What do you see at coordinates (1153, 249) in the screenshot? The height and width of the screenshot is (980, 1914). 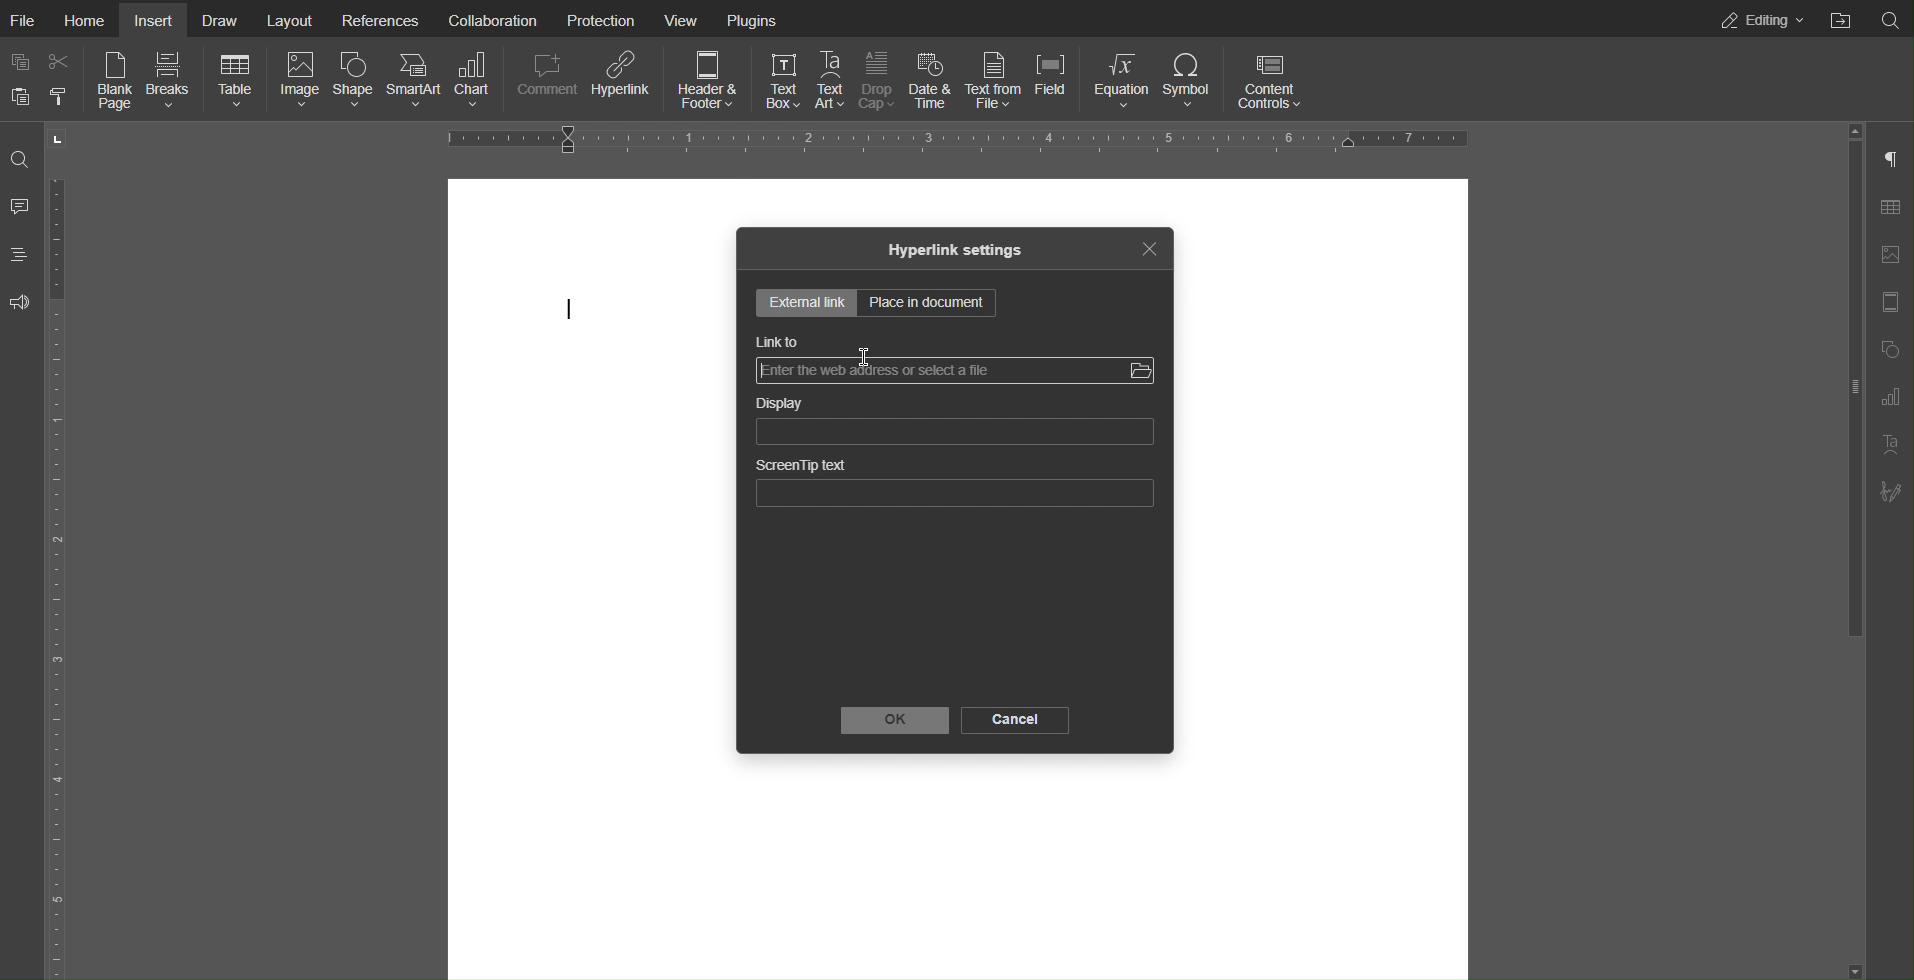 I see `Close` at bounding box center [1153, 249].